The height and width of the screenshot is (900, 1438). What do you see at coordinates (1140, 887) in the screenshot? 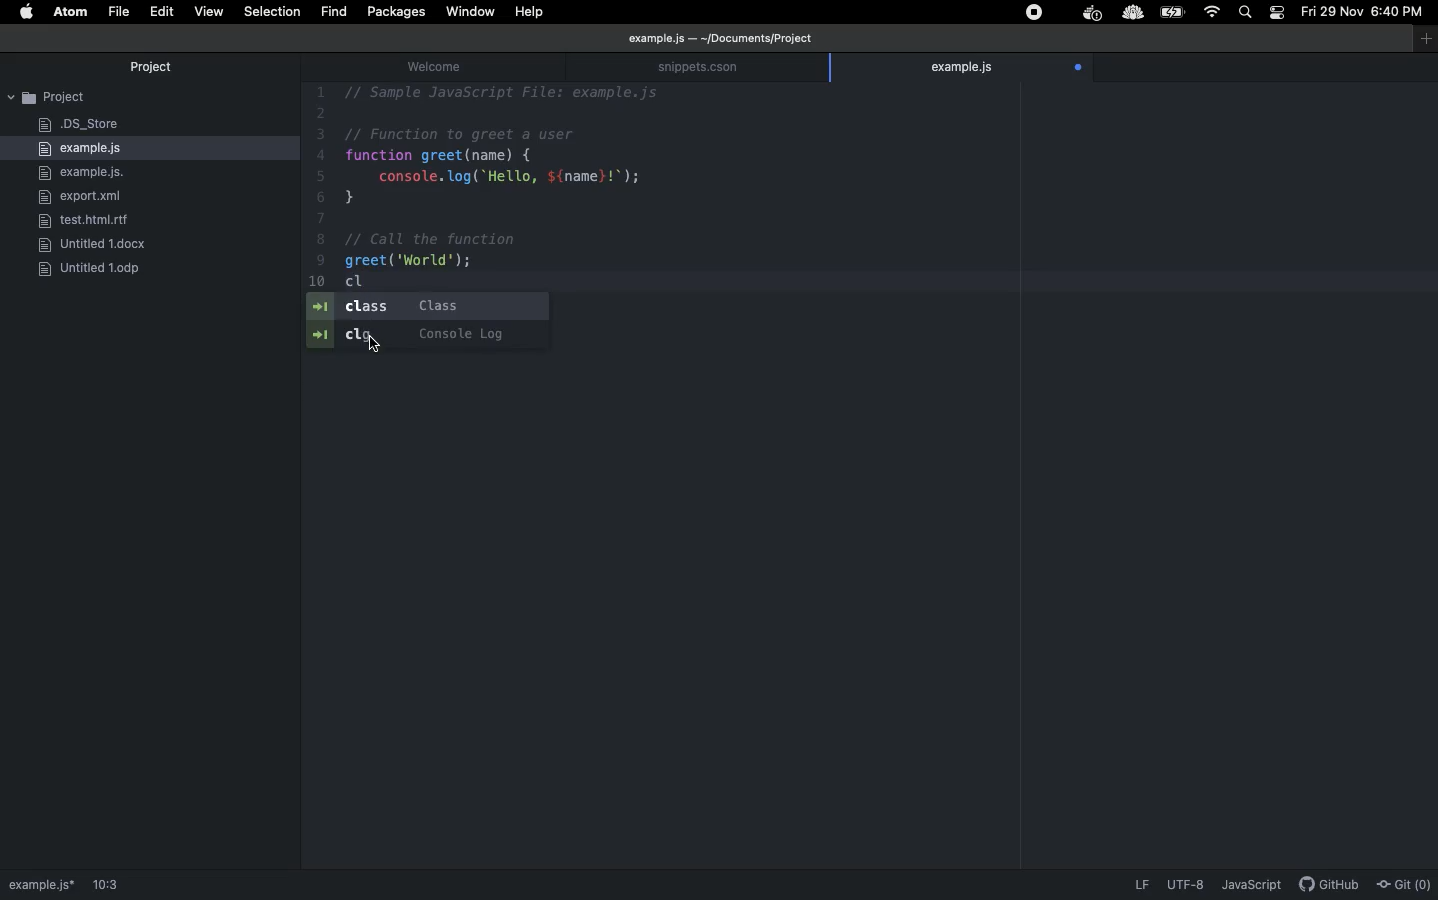
I see `LF` at bounding box center [1140, 887].